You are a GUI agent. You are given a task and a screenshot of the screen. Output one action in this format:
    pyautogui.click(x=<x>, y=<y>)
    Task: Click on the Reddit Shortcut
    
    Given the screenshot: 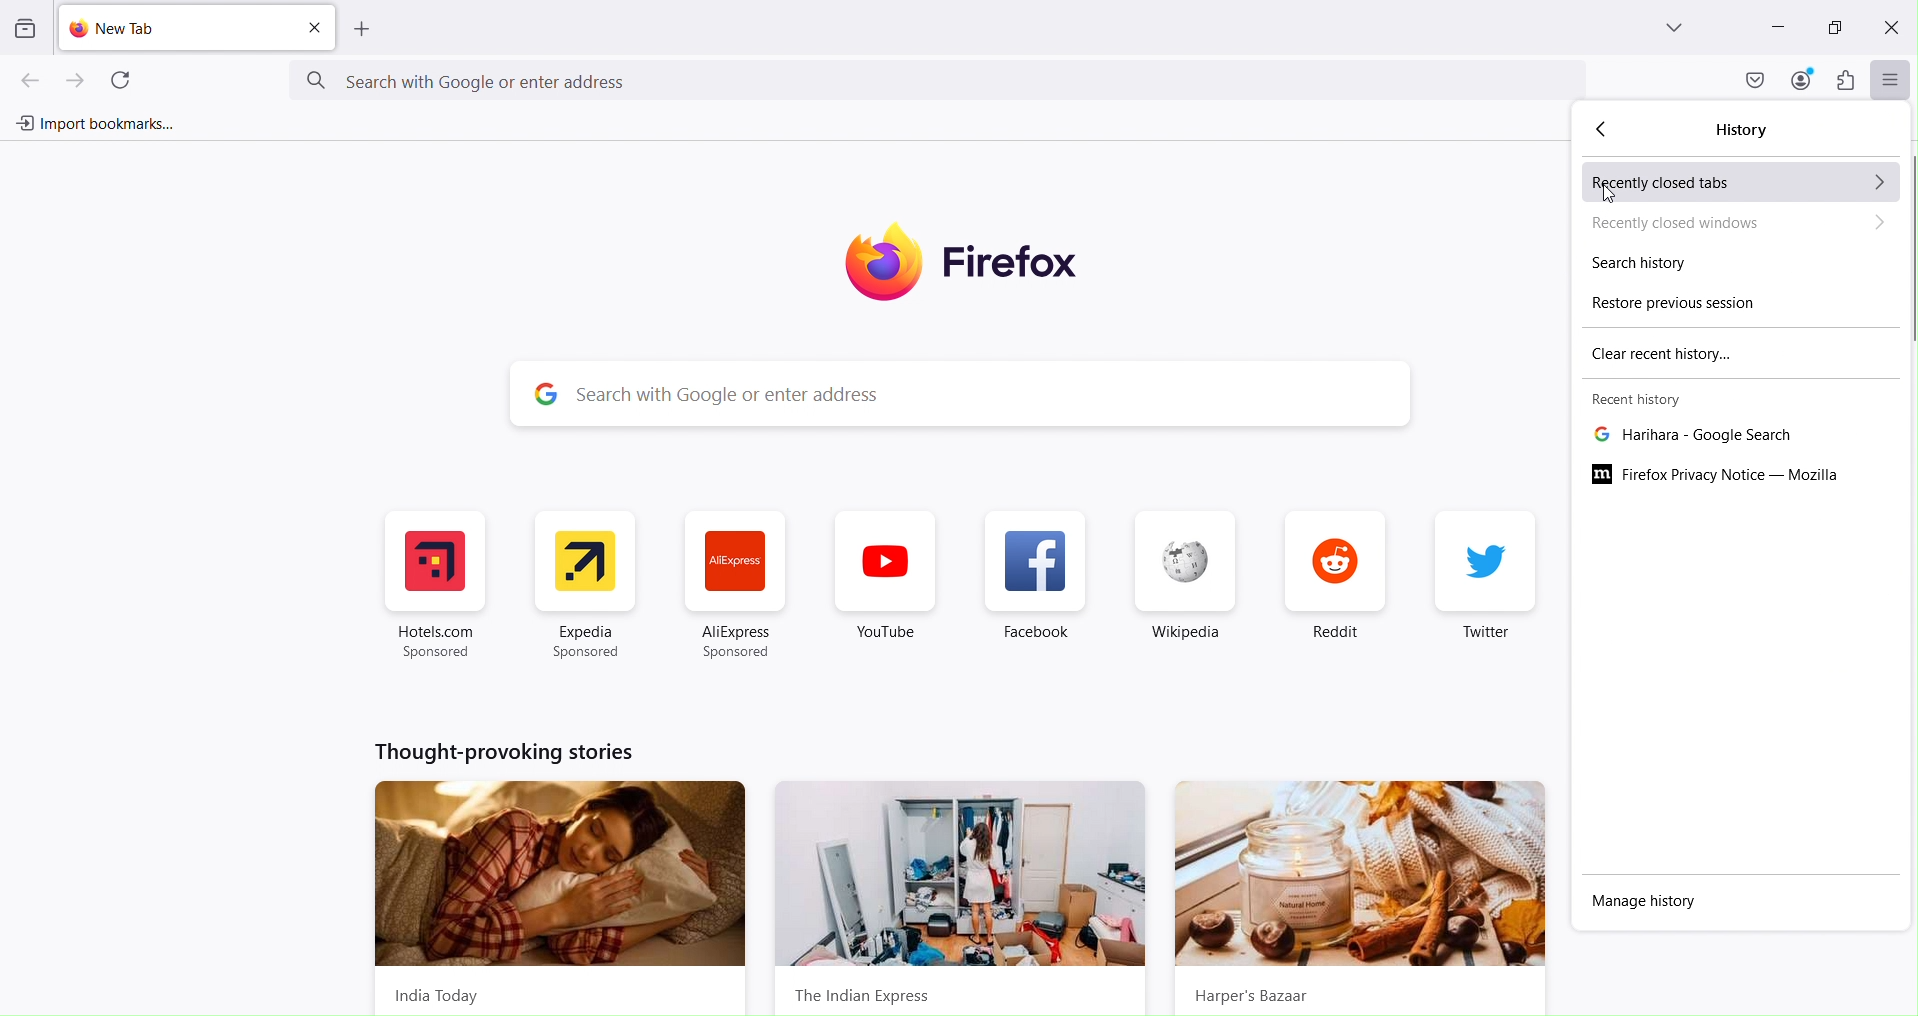 What is the action you would take?
    pyautogui.click(x=1332, y=586)
    